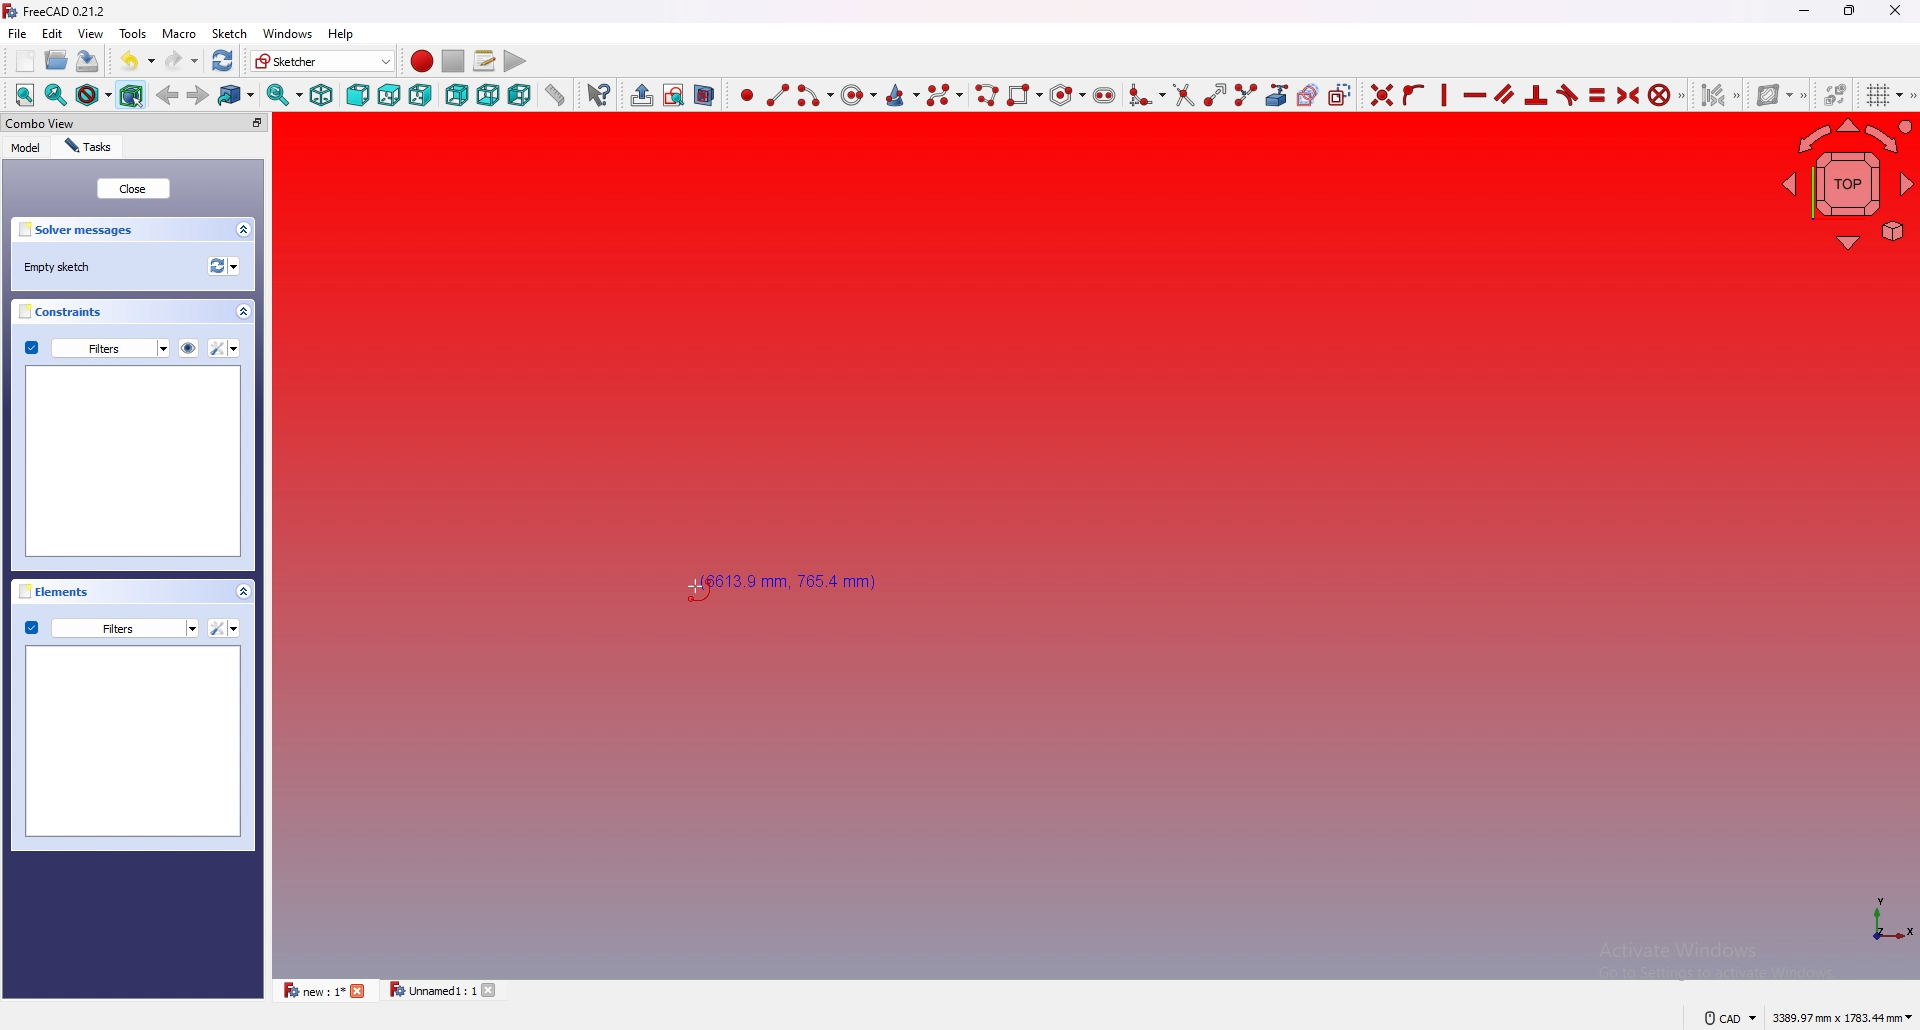 The image size is (1920, 1030). Describe the element at coordinates (642, 95) in the screenshot. I see `create group` at that location.